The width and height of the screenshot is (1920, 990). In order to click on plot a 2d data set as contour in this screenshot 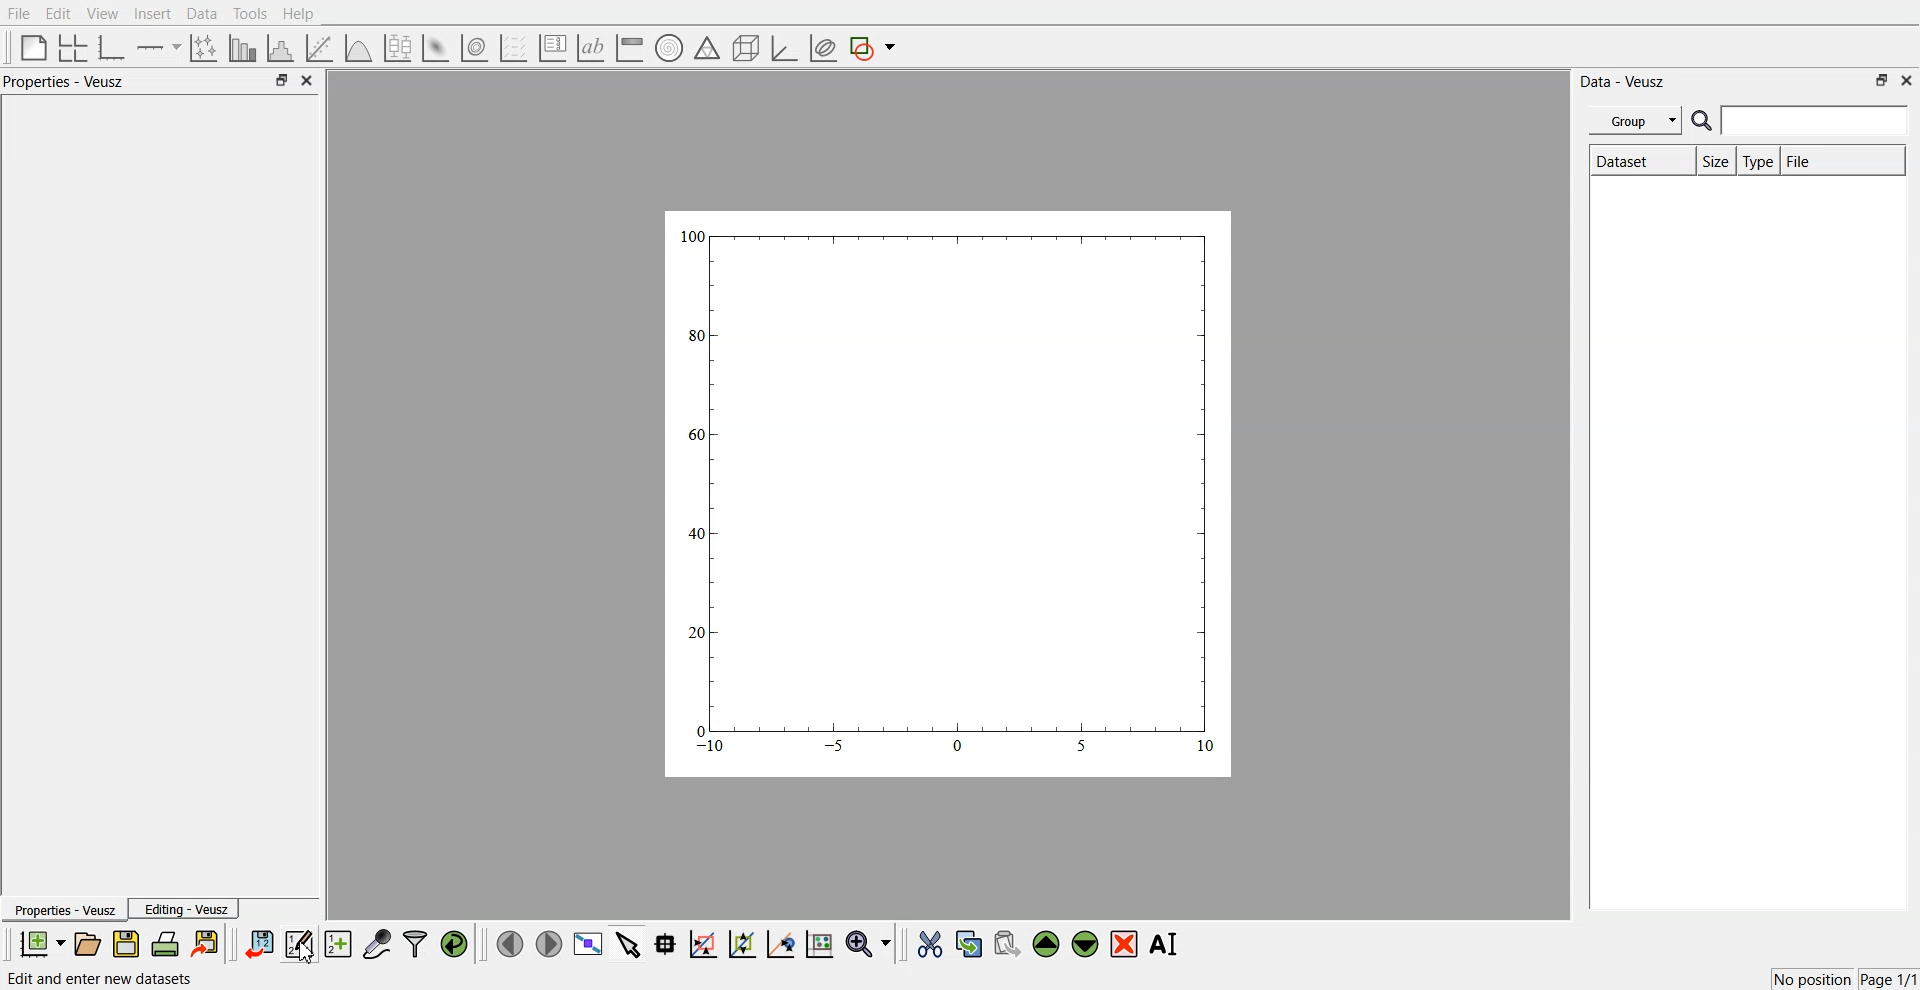, I will do `click(473, 49)`.